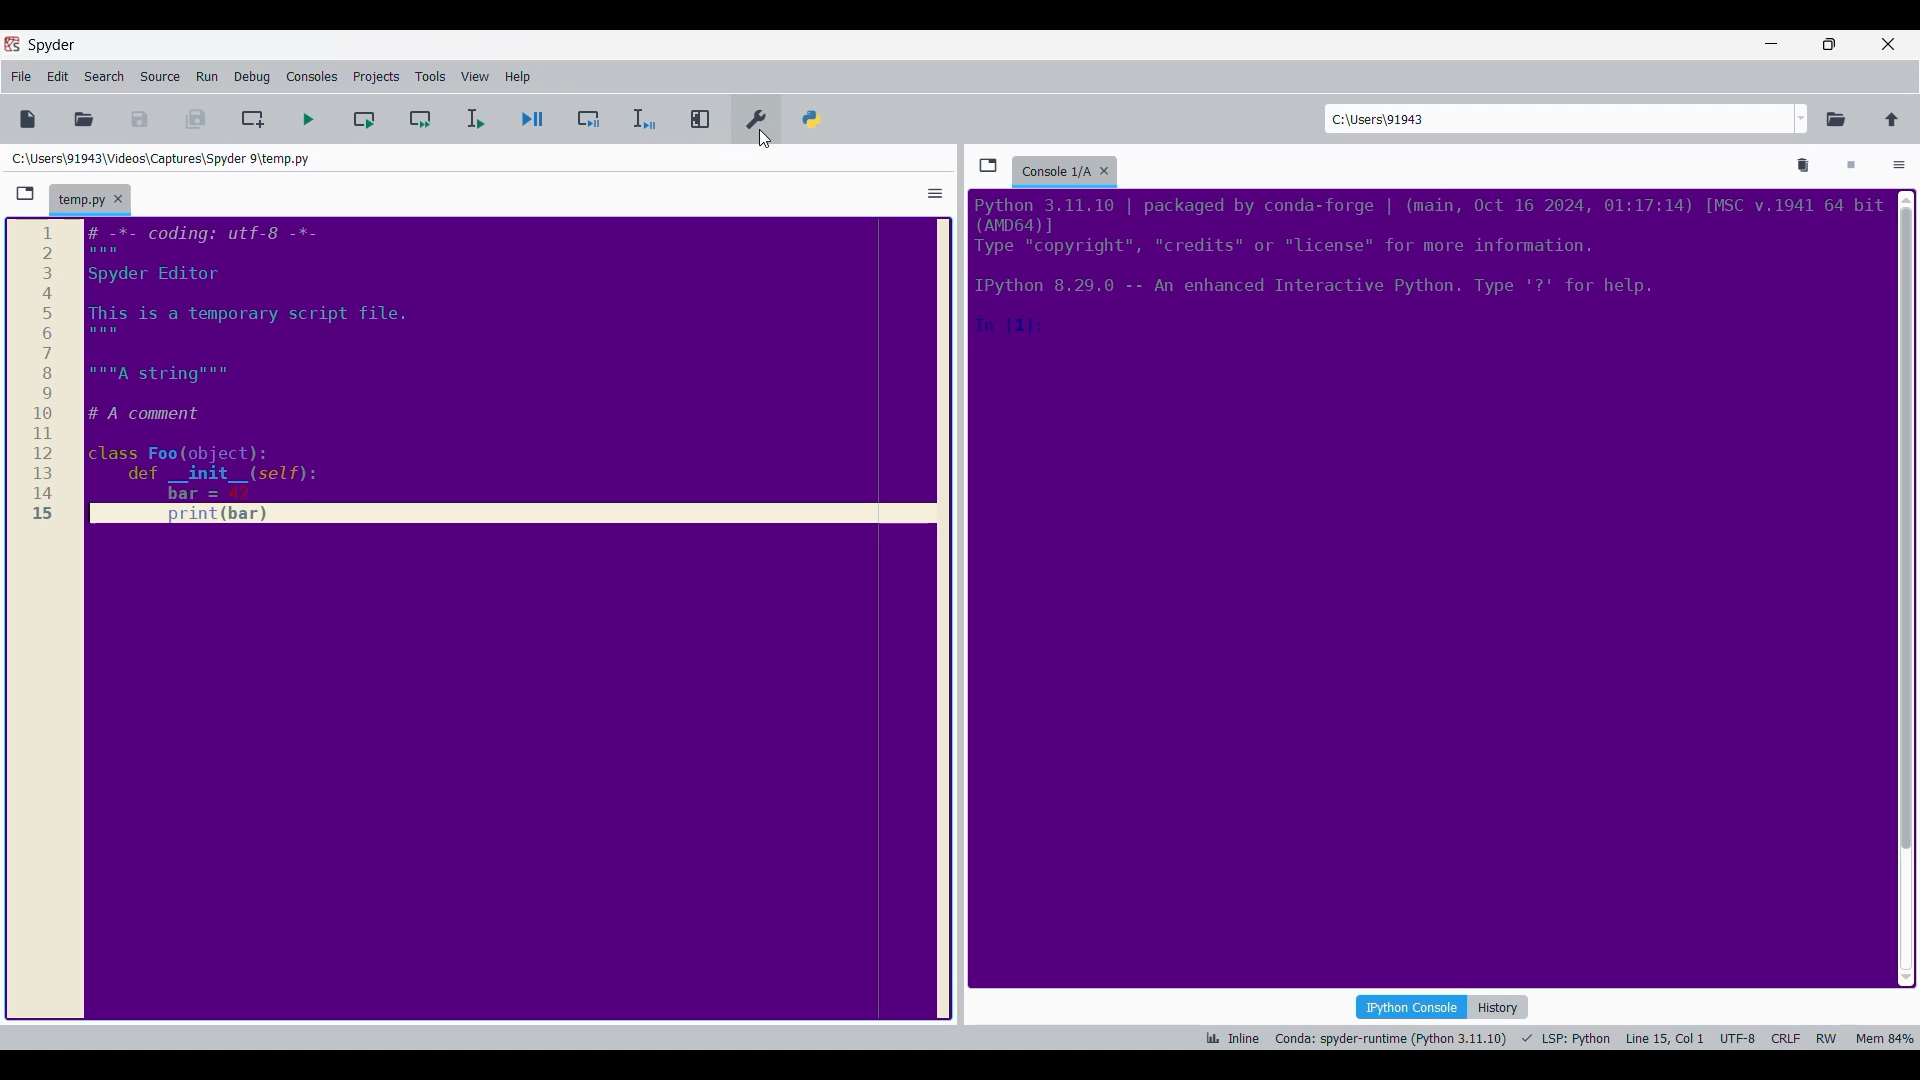 The width and height of the screenshot is (1920, 1080). What do you see at coordinates (1881, 1038) in the screenshot?
I see `Mem 84%` at bounding box center [1881, 1038].